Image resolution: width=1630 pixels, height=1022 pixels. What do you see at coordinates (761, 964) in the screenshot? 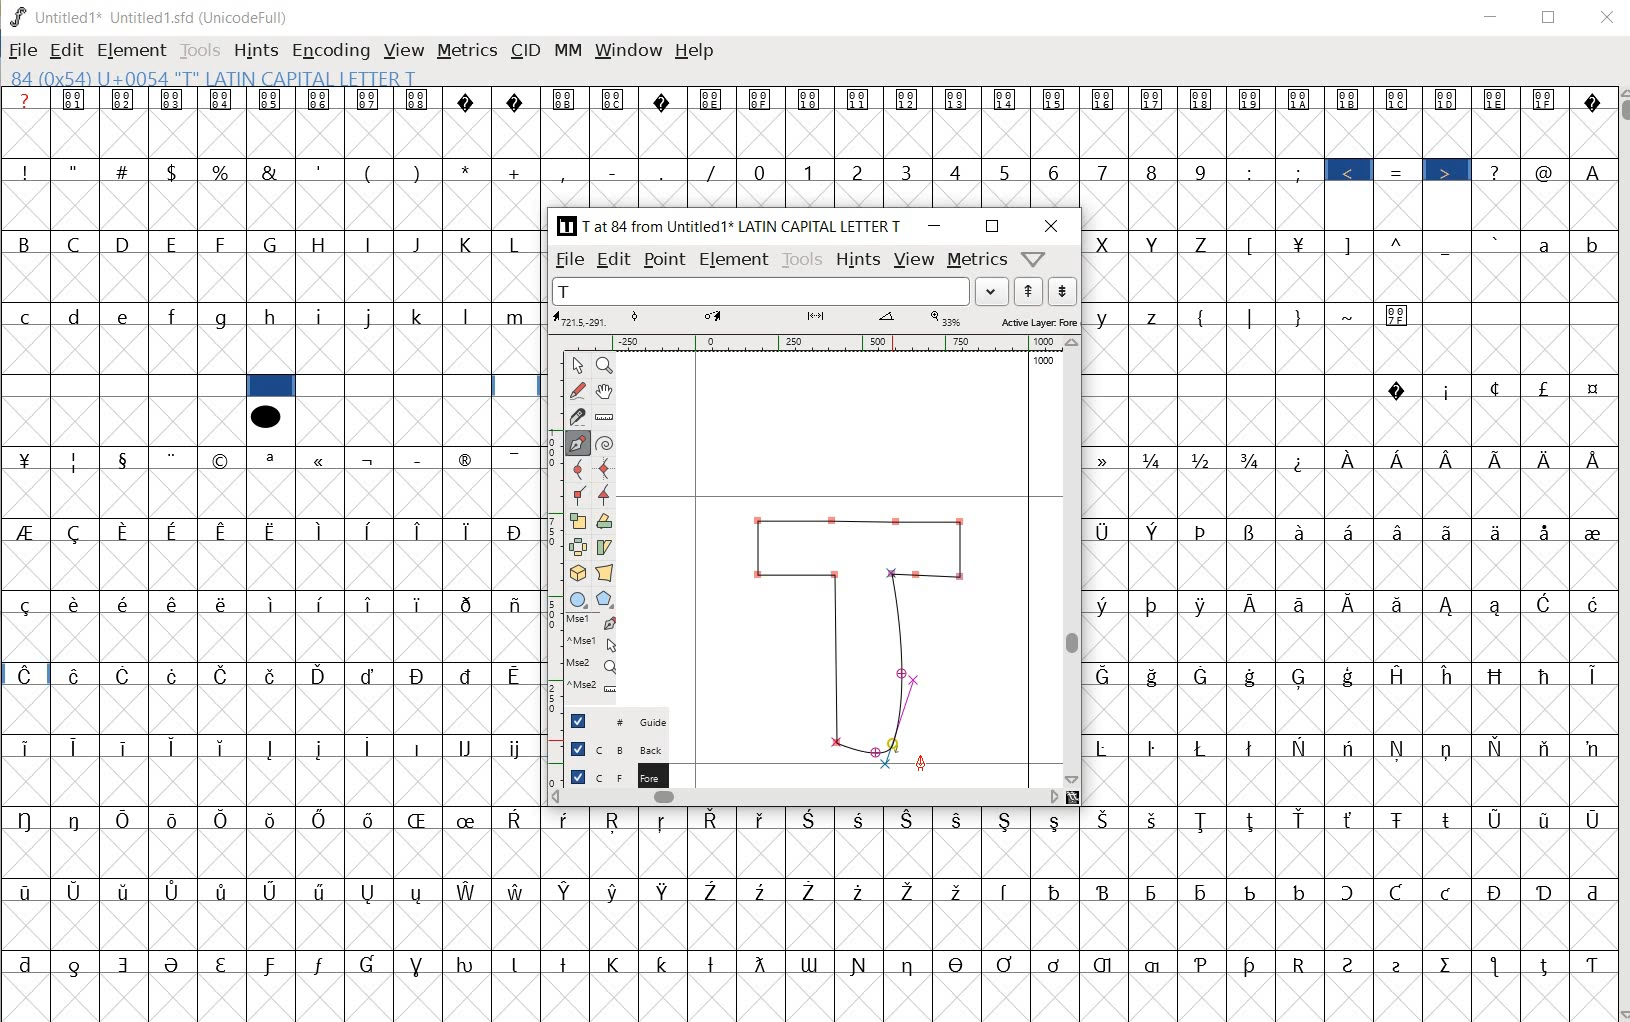
I see `Symbol` at bounding box center [761, 964].